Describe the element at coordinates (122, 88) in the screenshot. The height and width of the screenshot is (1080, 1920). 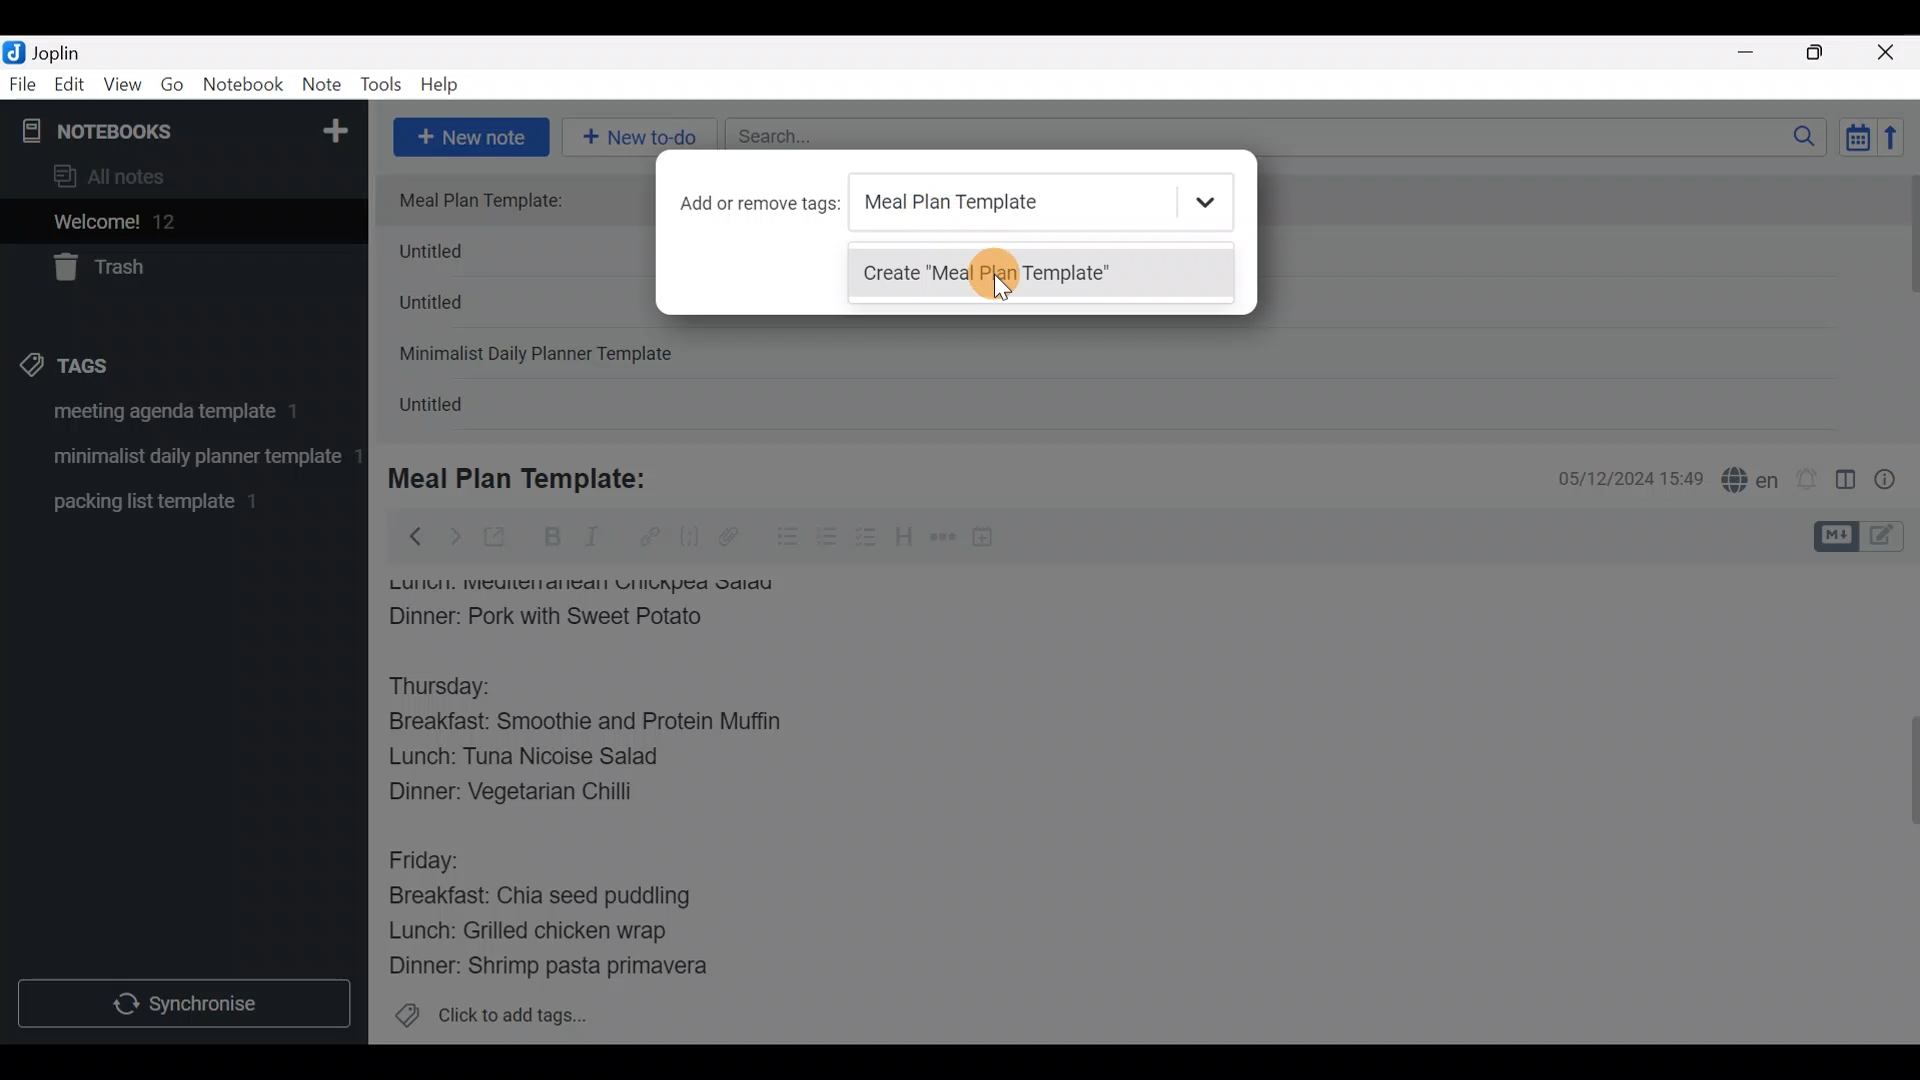
I see `View` at that location.